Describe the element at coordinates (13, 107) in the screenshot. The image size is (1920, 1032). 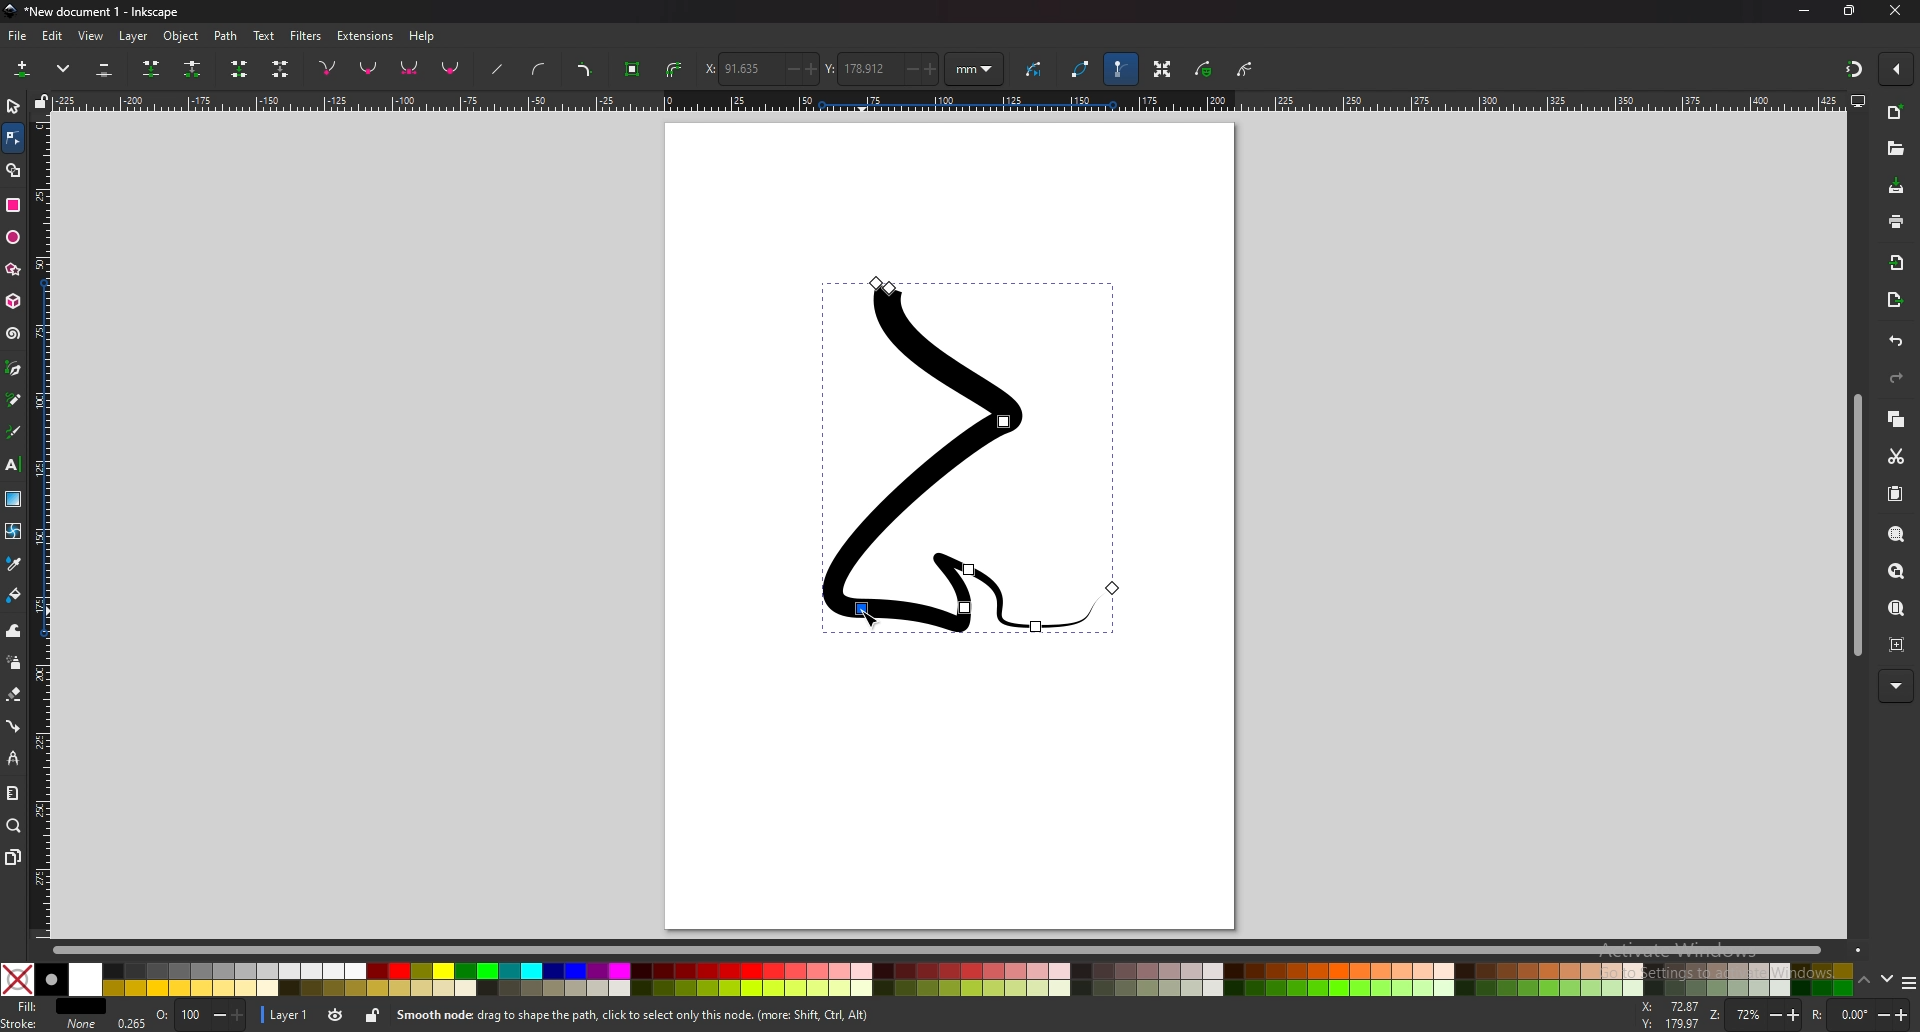
I see `selector` at that location.